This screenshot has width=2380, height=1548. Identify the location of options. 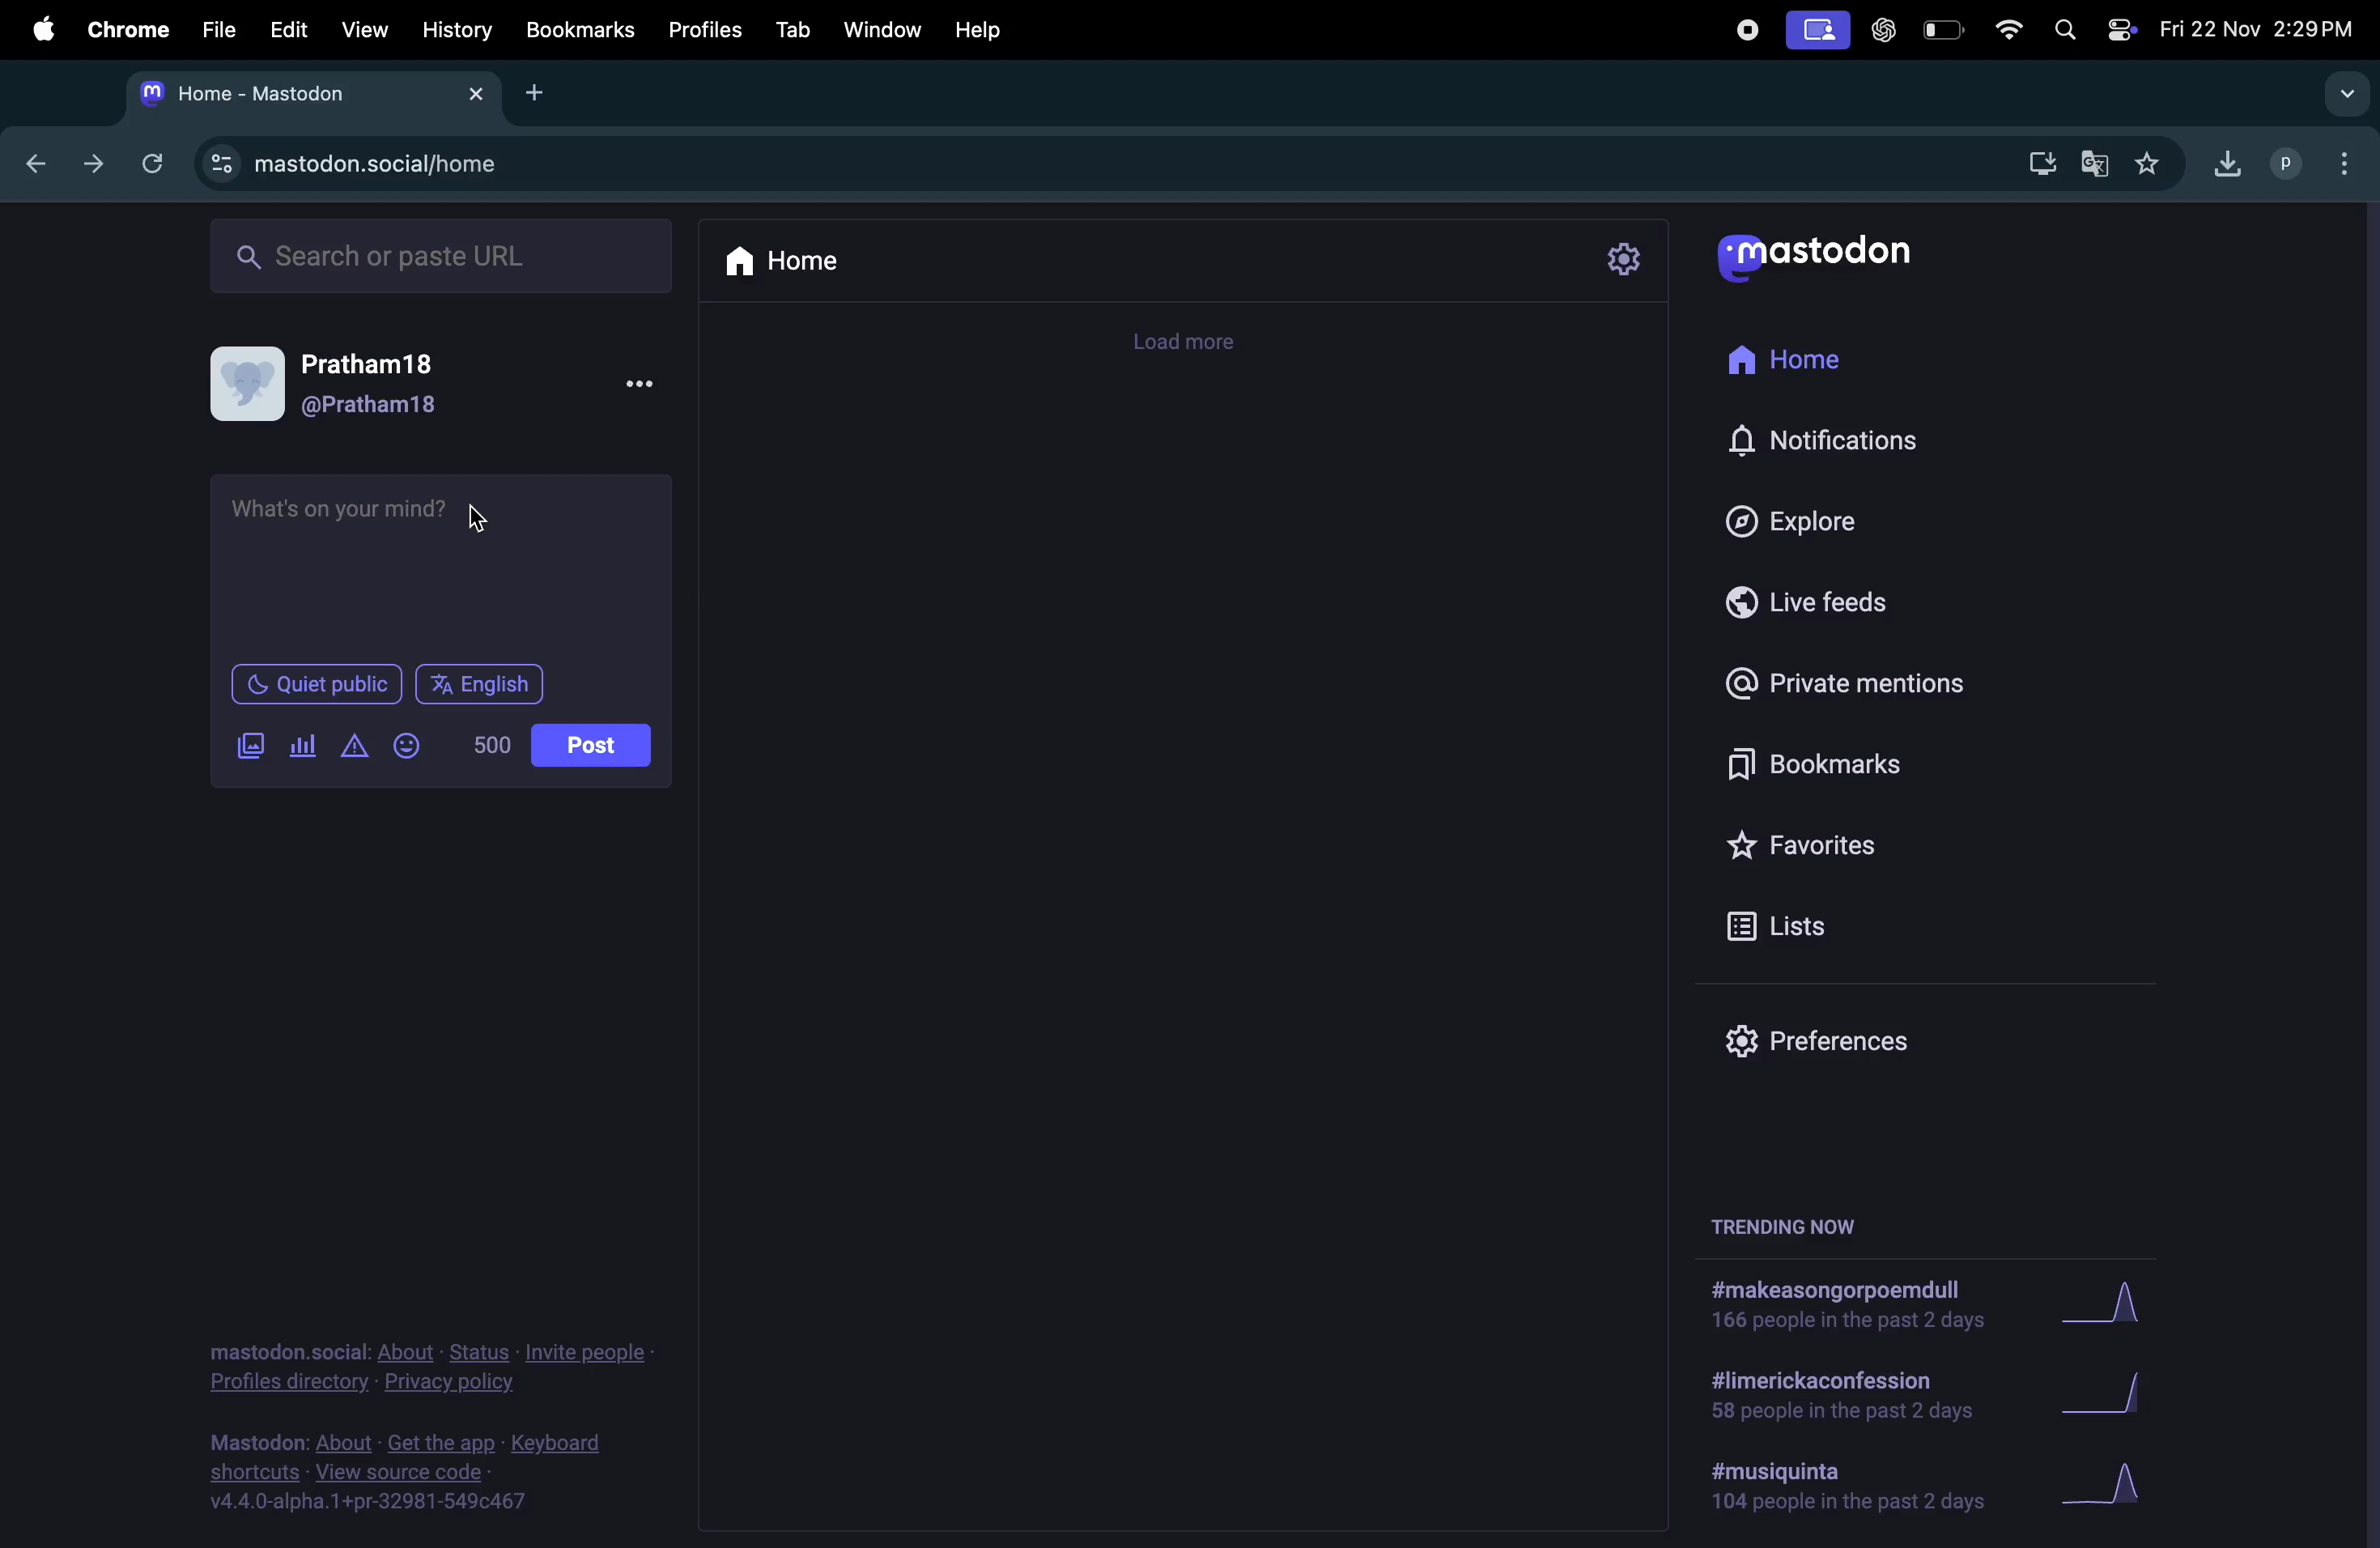
(2337, 160).